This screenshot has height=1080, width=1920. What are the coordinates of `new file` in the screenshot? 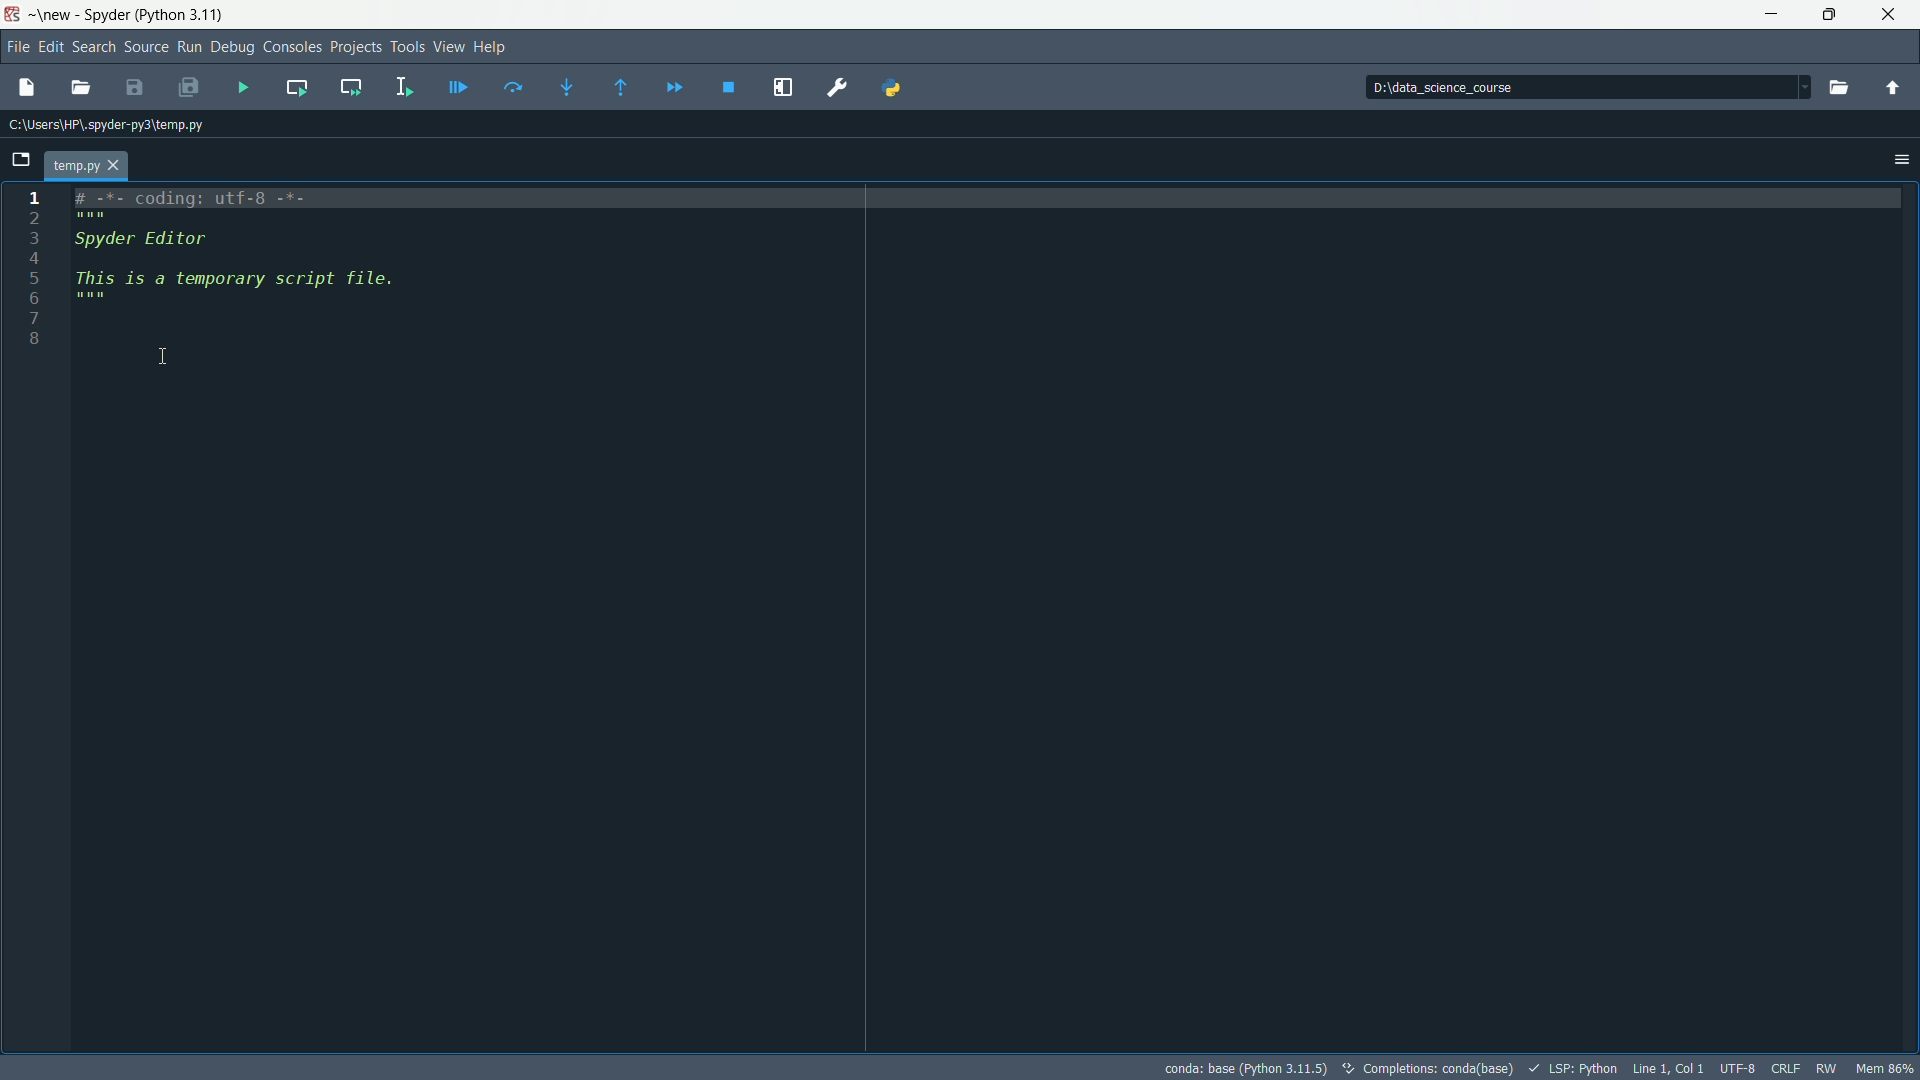 It's located at (22, 91).